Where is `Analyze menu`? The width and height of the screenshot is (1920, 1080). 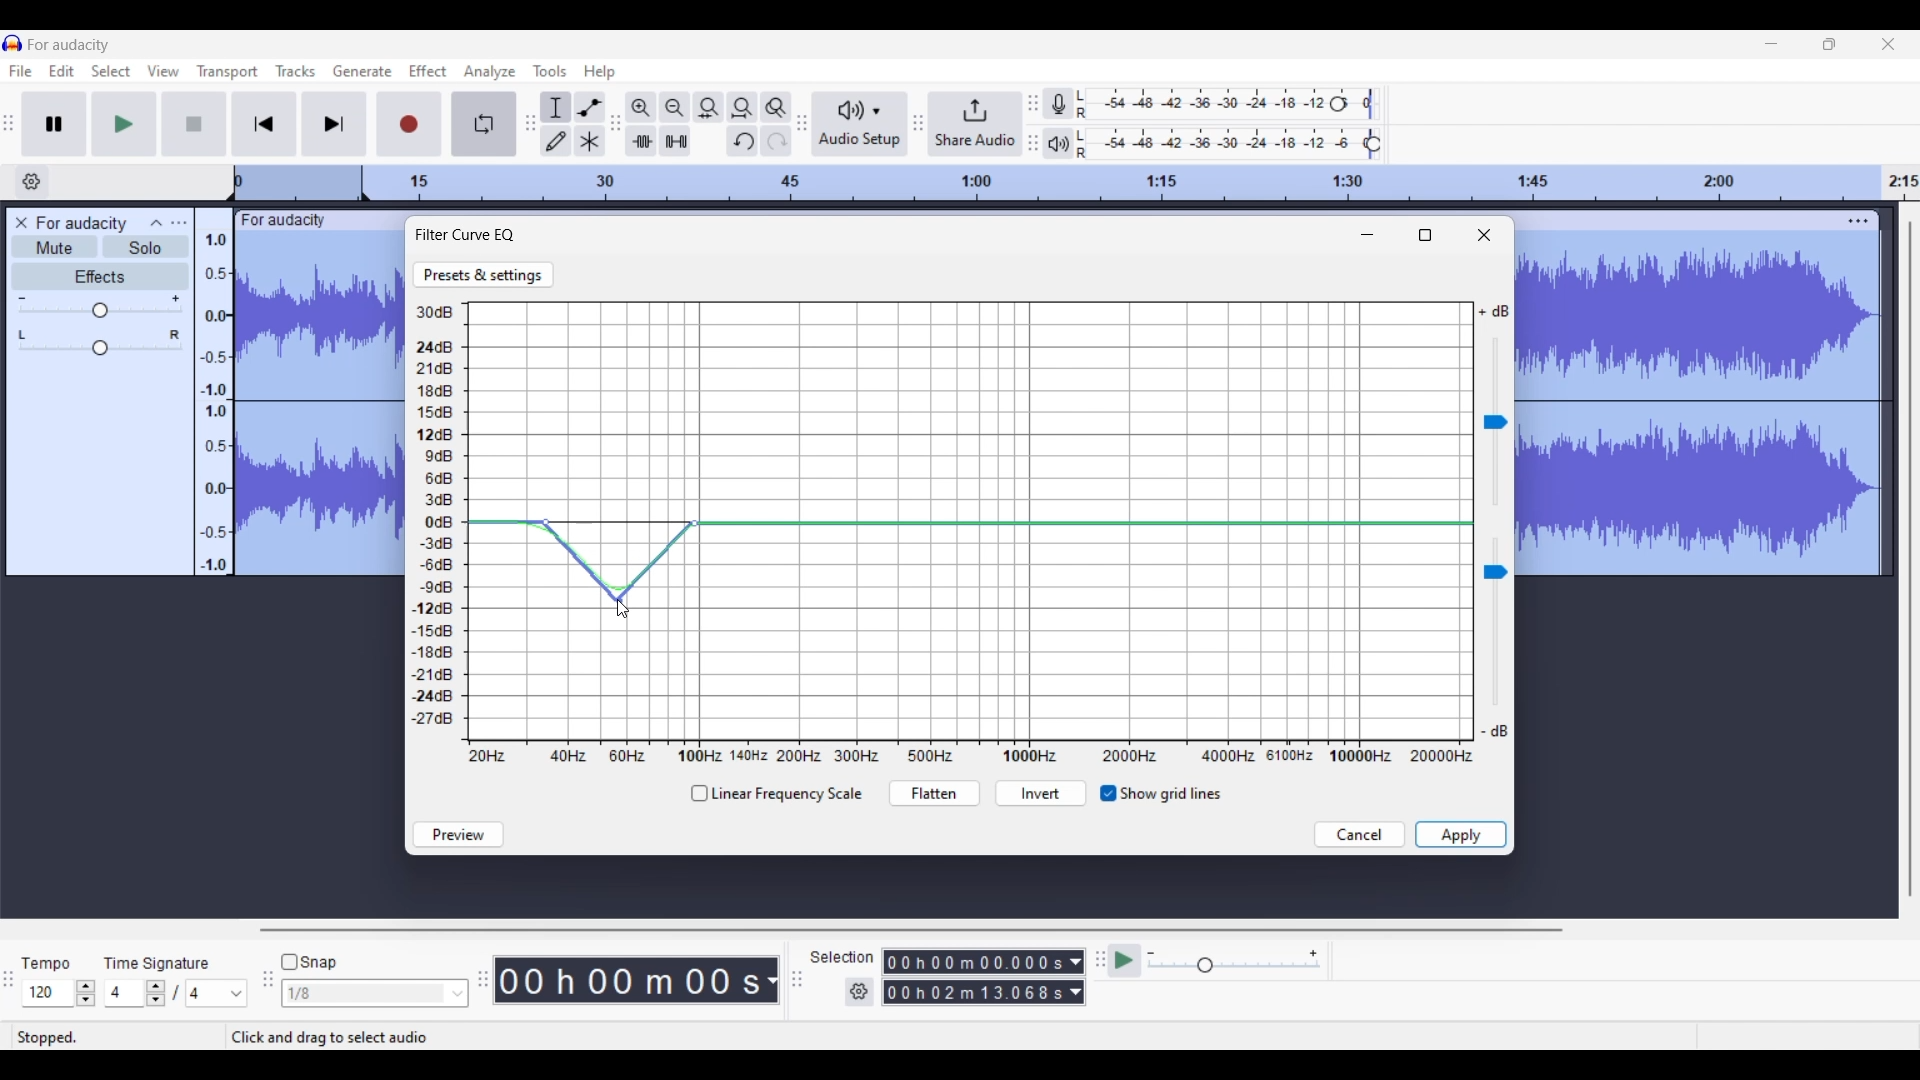 Analyze menu is located at coordinates (489, 72).